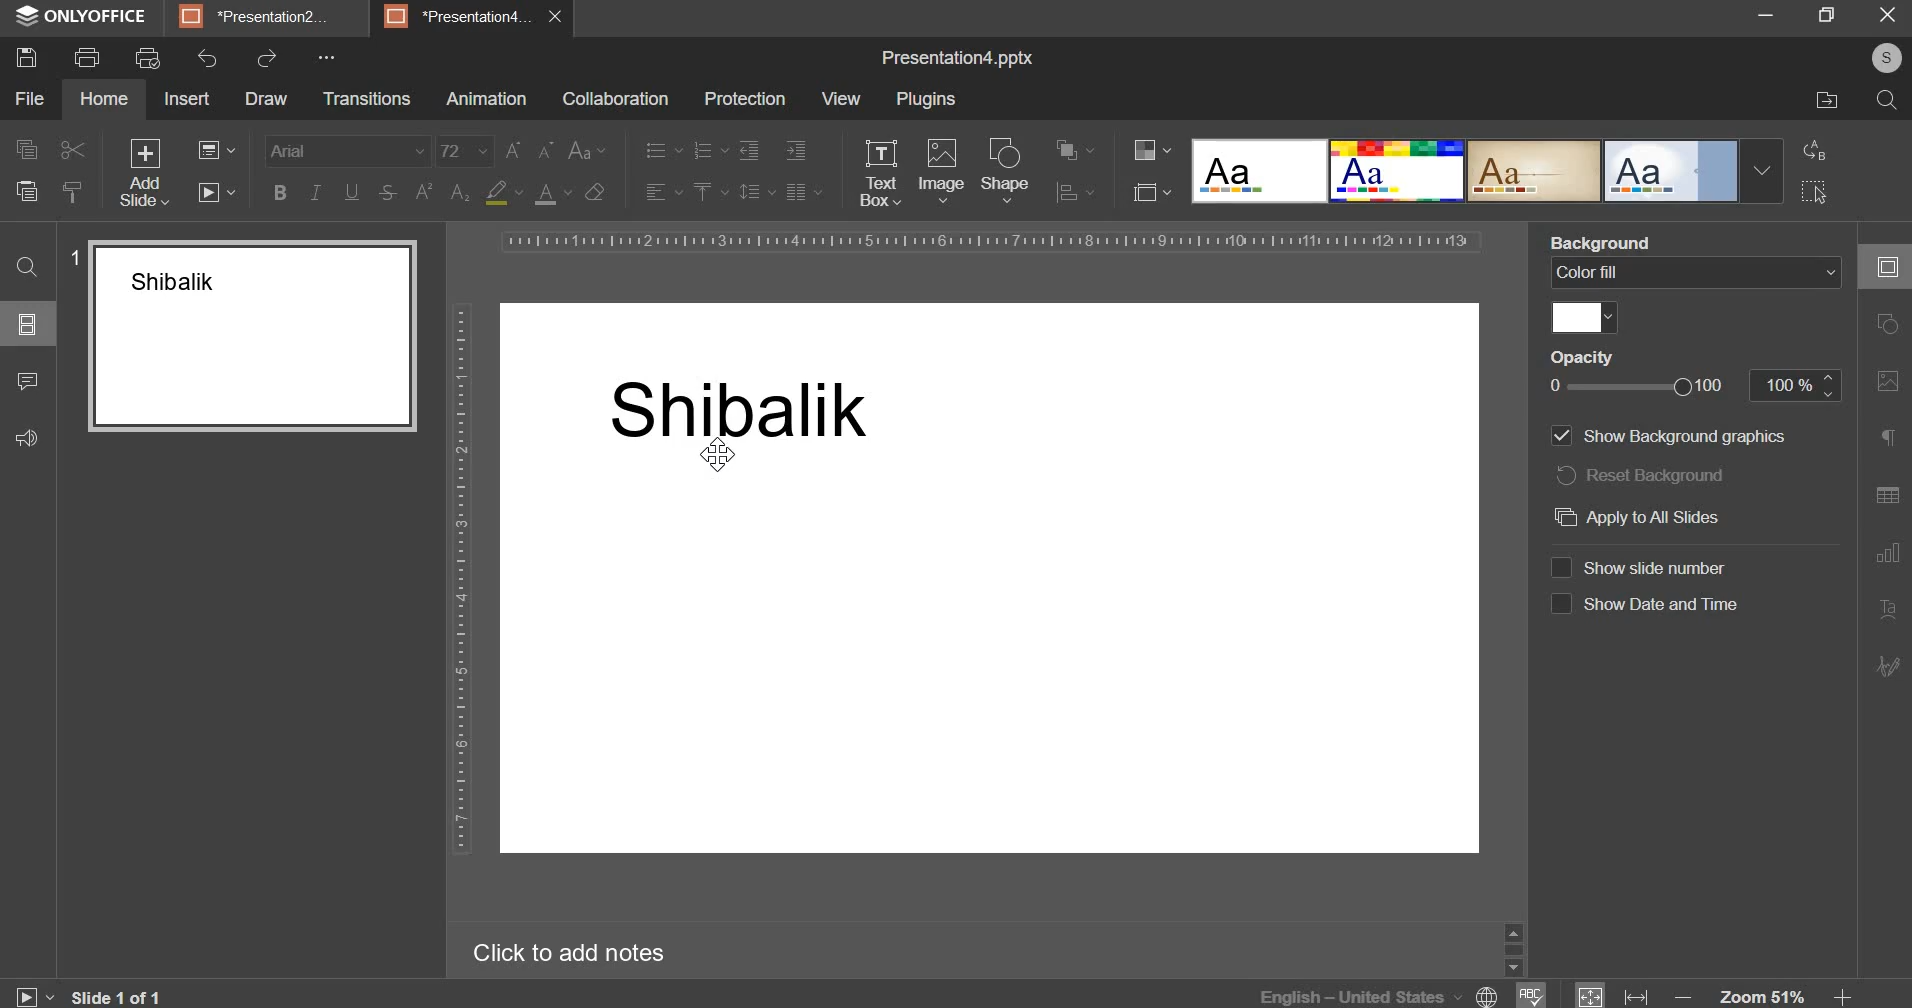 This screenshot has width=1912, height=1008. I want to click on shape, so click(1008, 170).